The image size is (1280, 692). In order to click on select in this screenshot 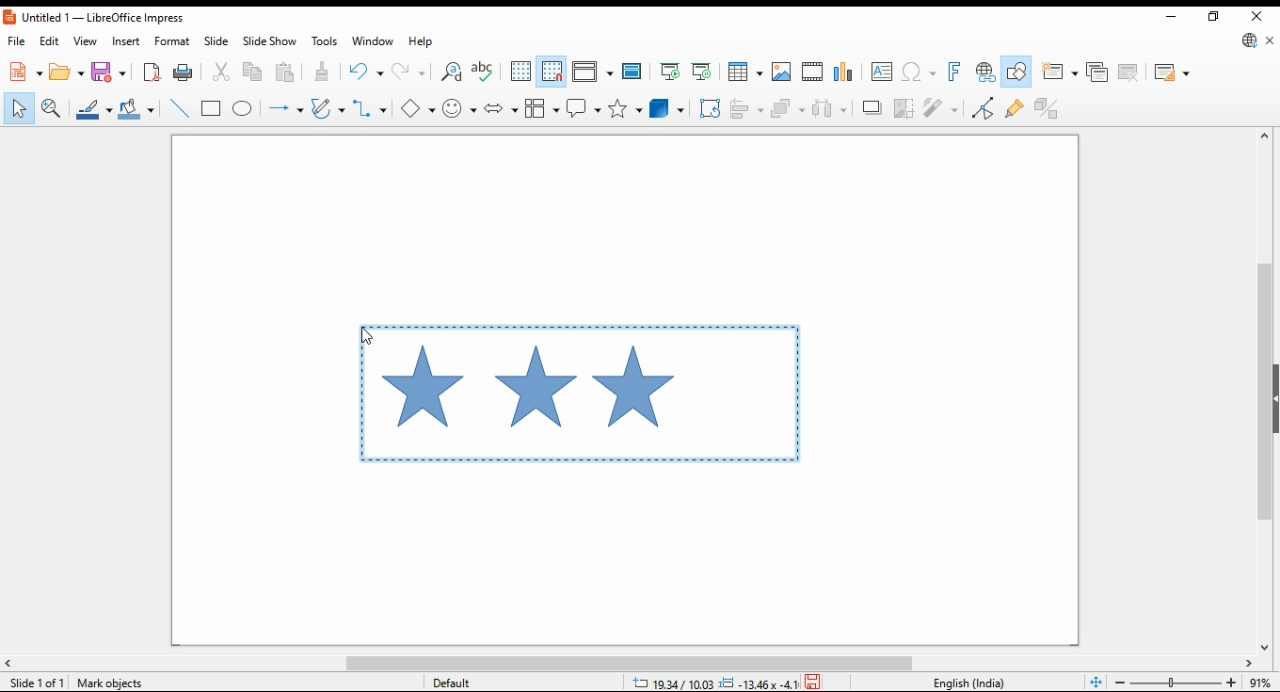, I will do `click(20, 108)`.